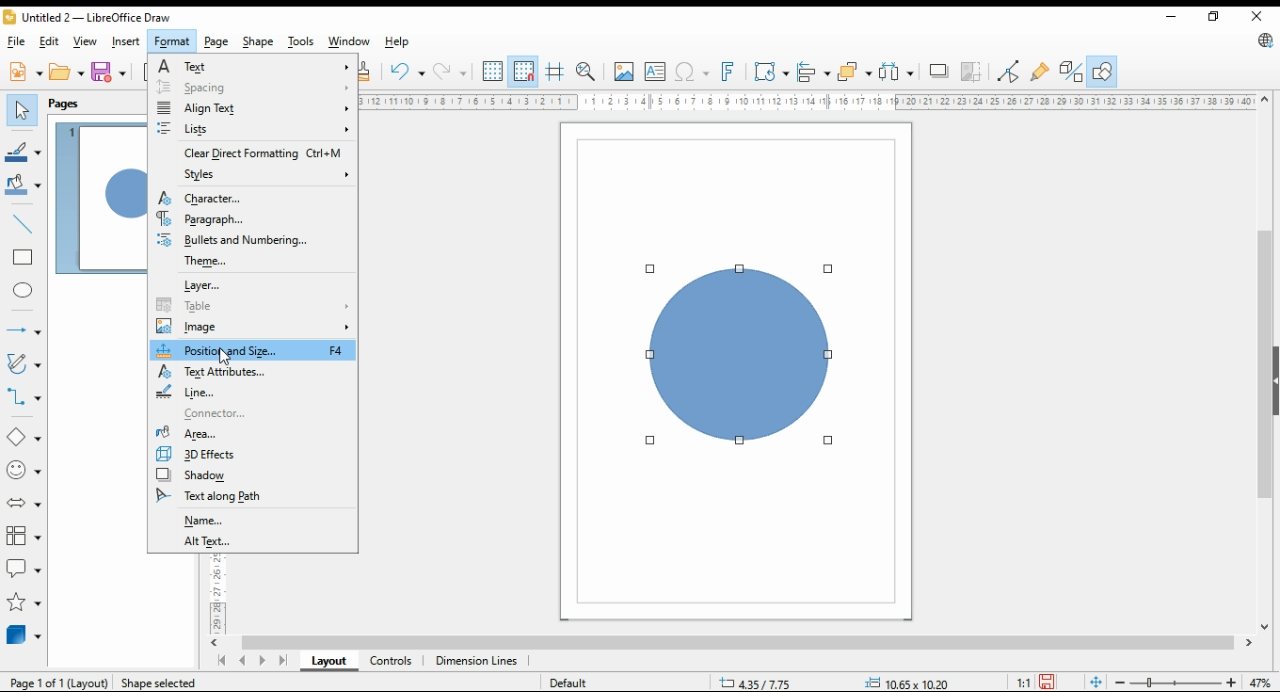  What do you see at coordinates (1047, 682) in the screenshot?
I see `save` at bounding box center [1047, 682].